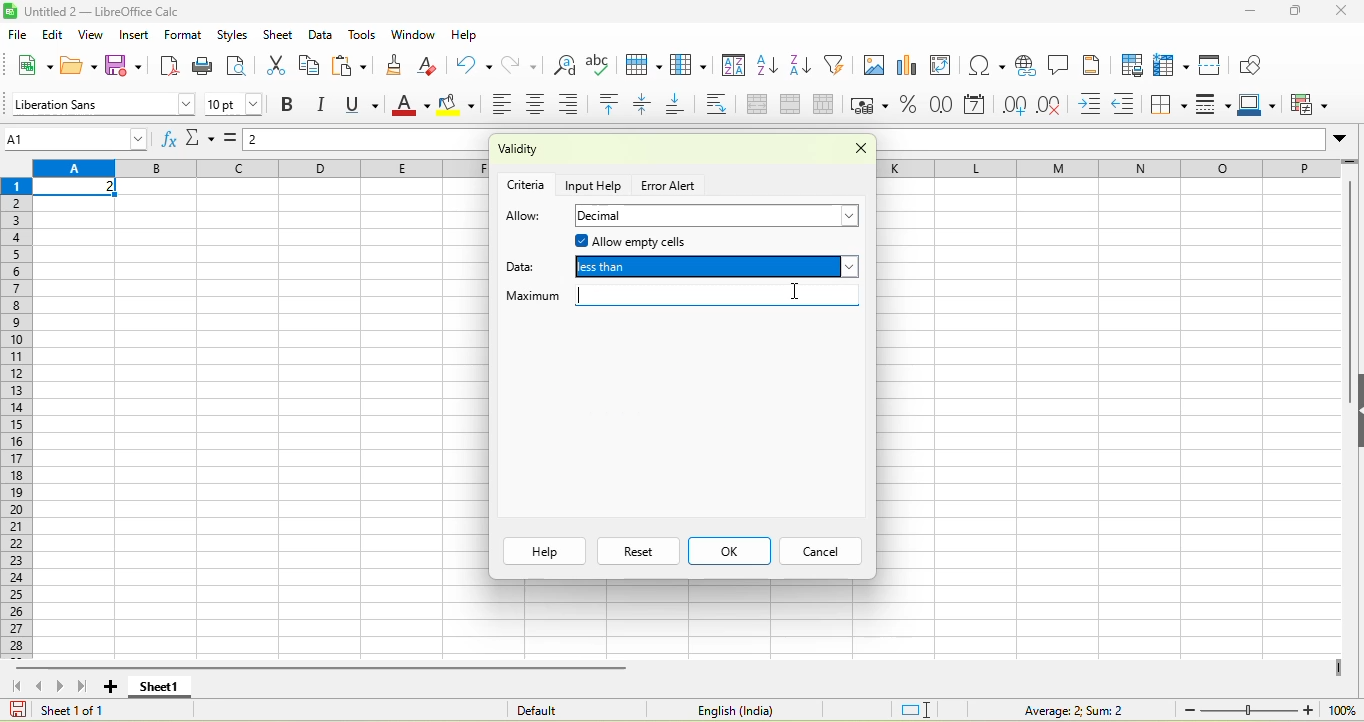 This screenshot has height=722, width=1364. What do you see at coordinates (909, 67) in the screenshot?
I see `chart` at bounding box center [909, 67].